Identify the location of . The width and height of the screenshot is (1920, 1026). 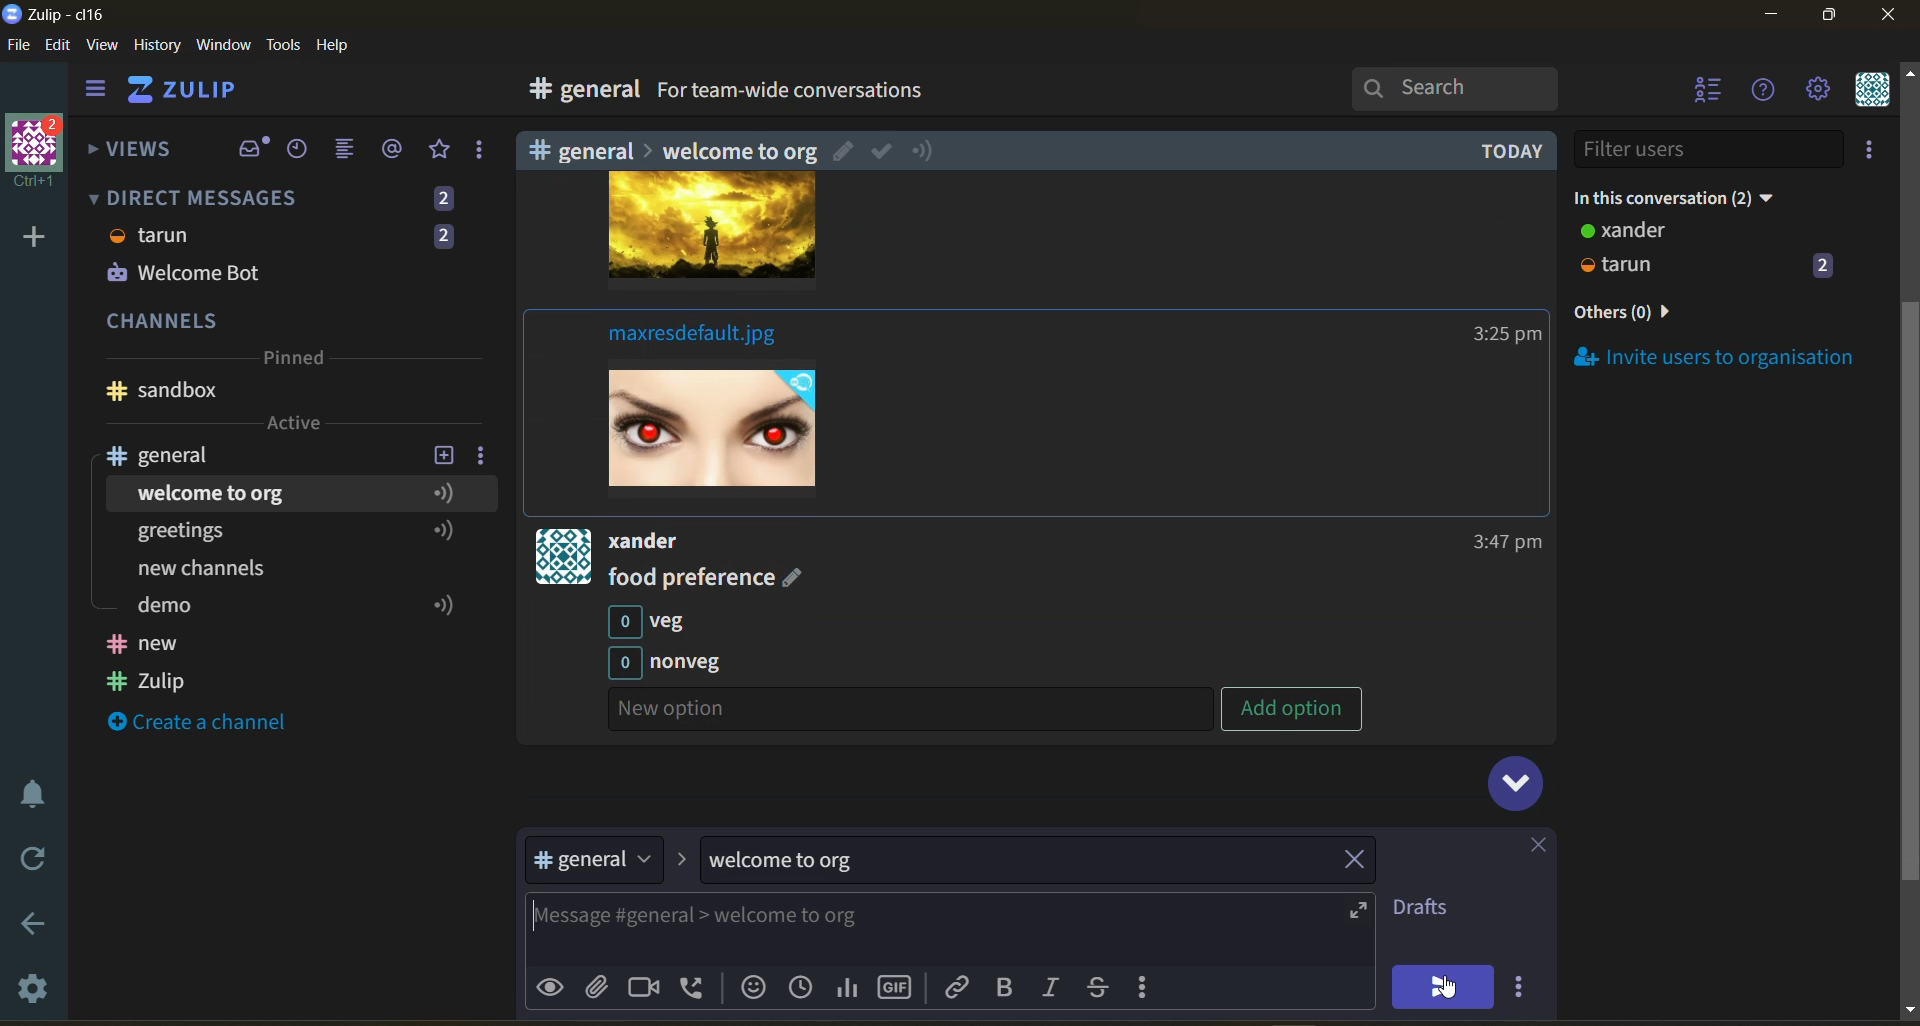
(1508, 151).